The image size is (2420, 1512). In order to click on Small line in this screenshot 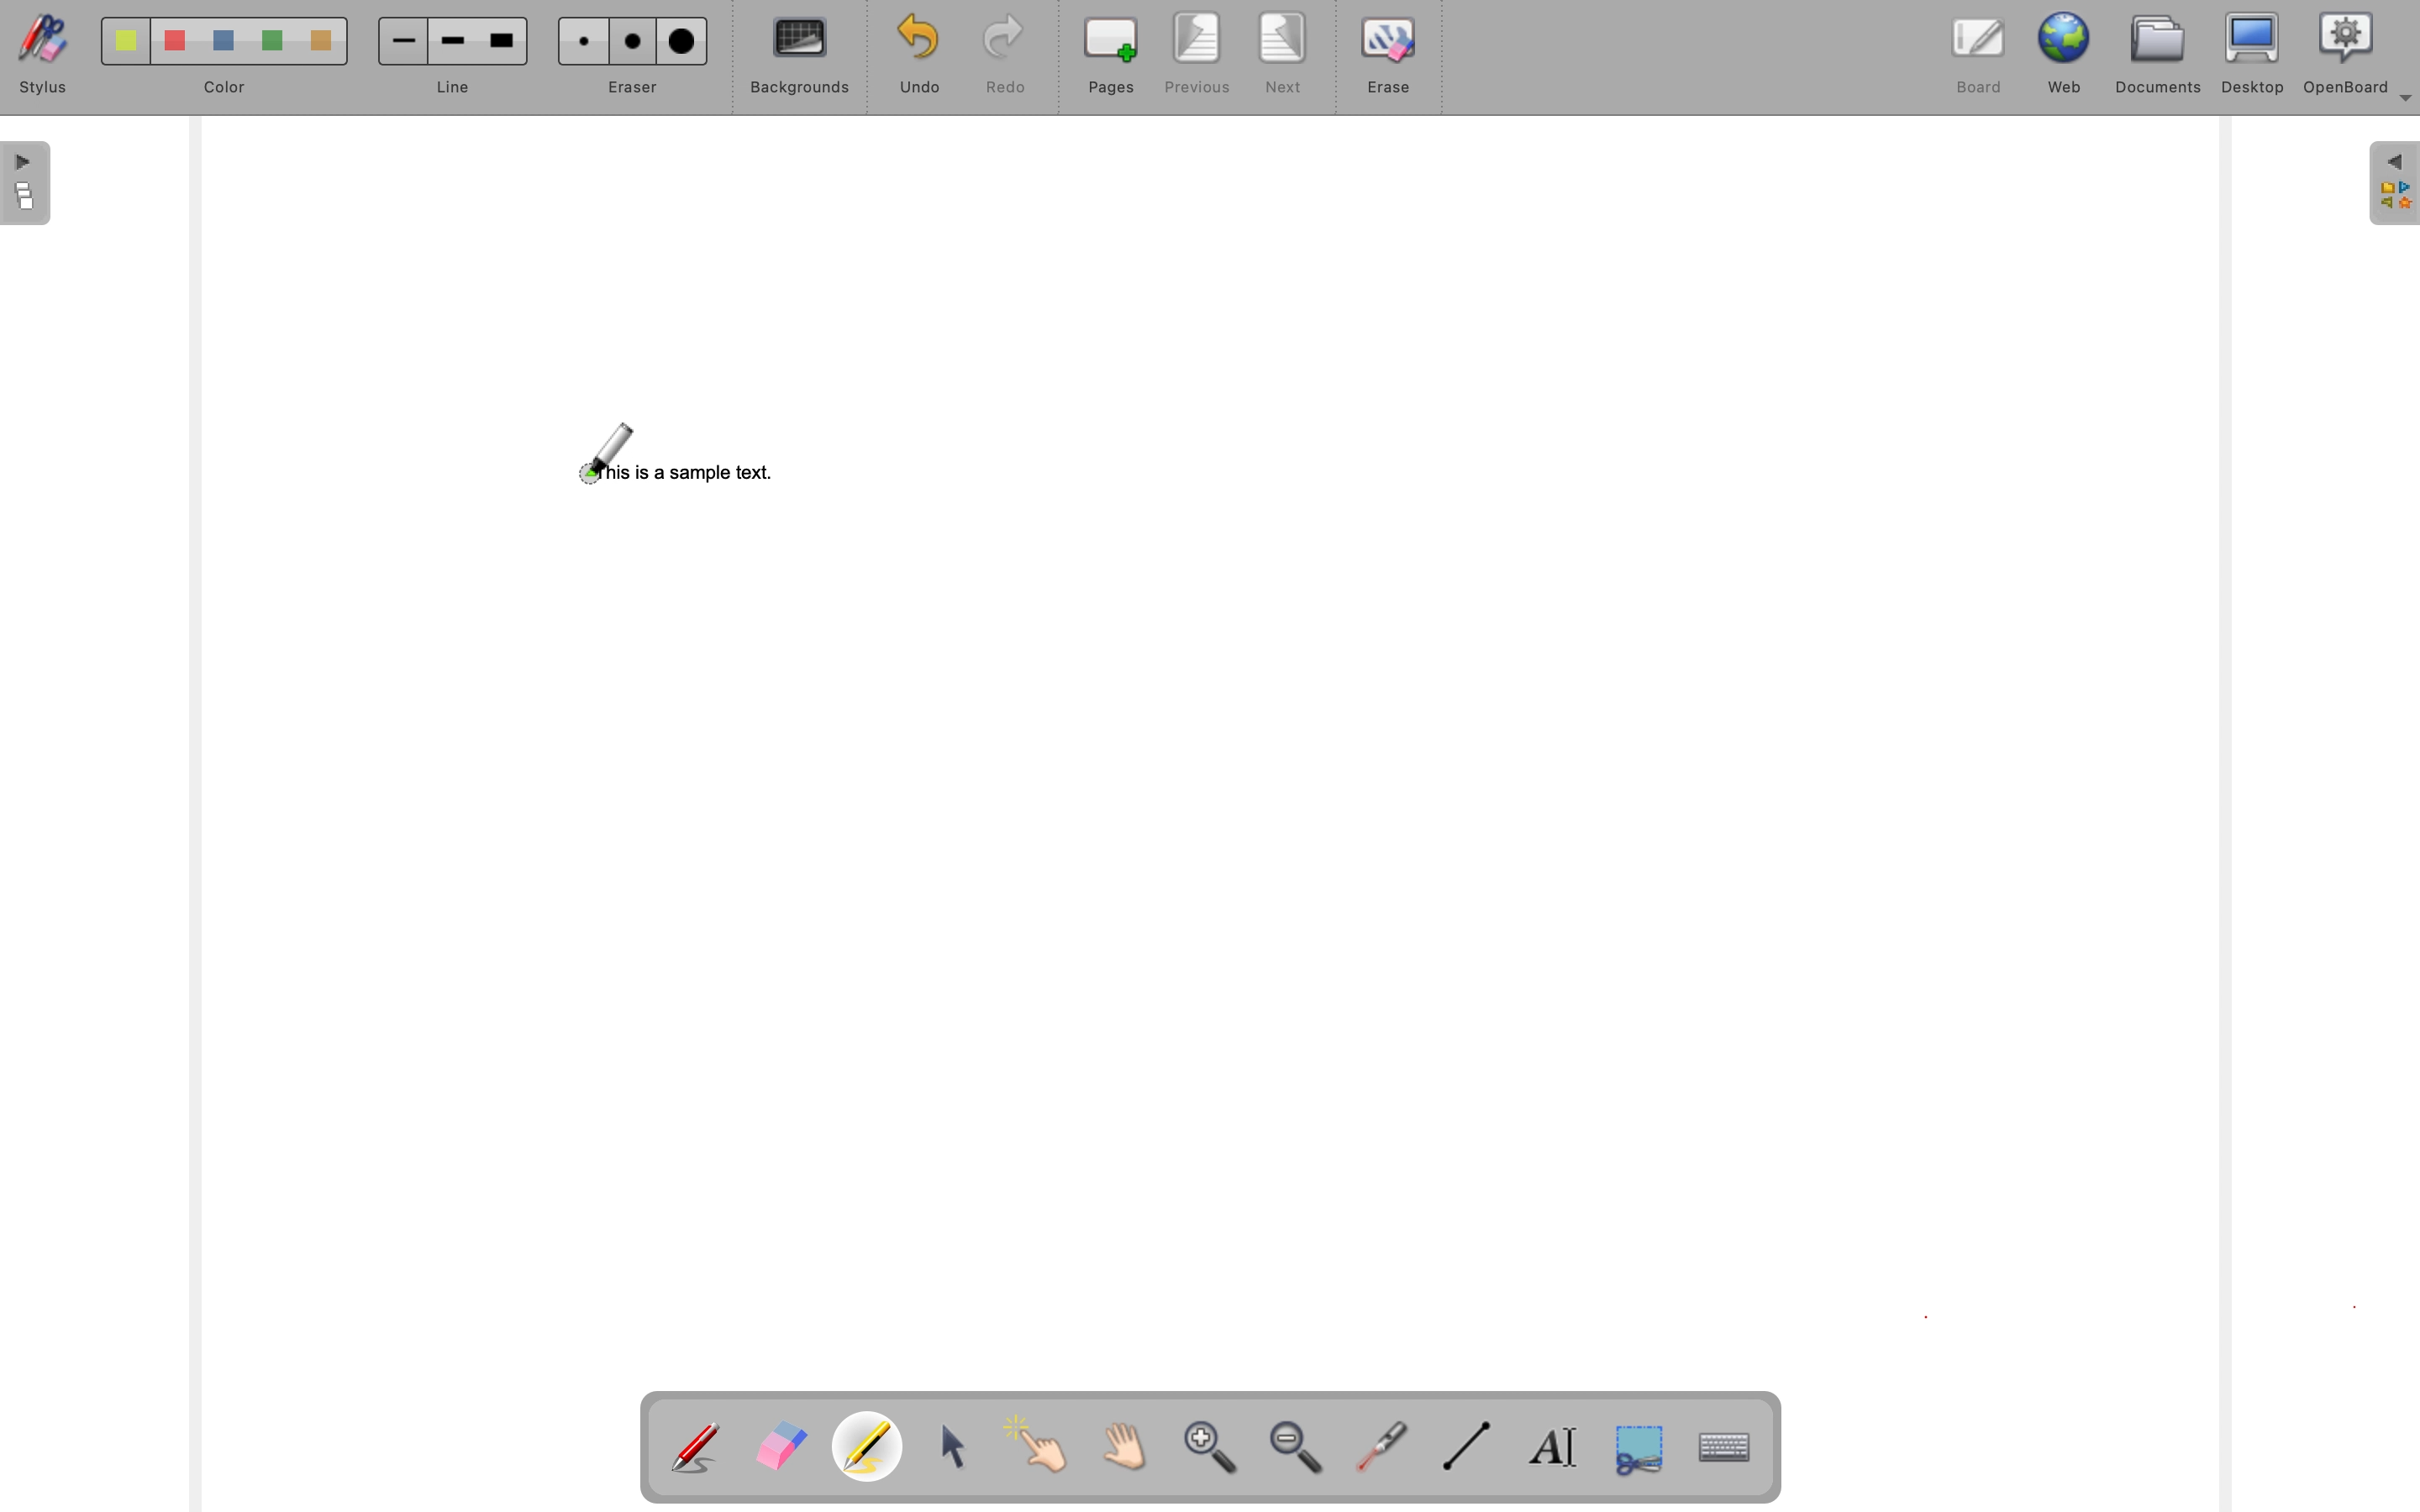, I will do `click(404, 41)`.